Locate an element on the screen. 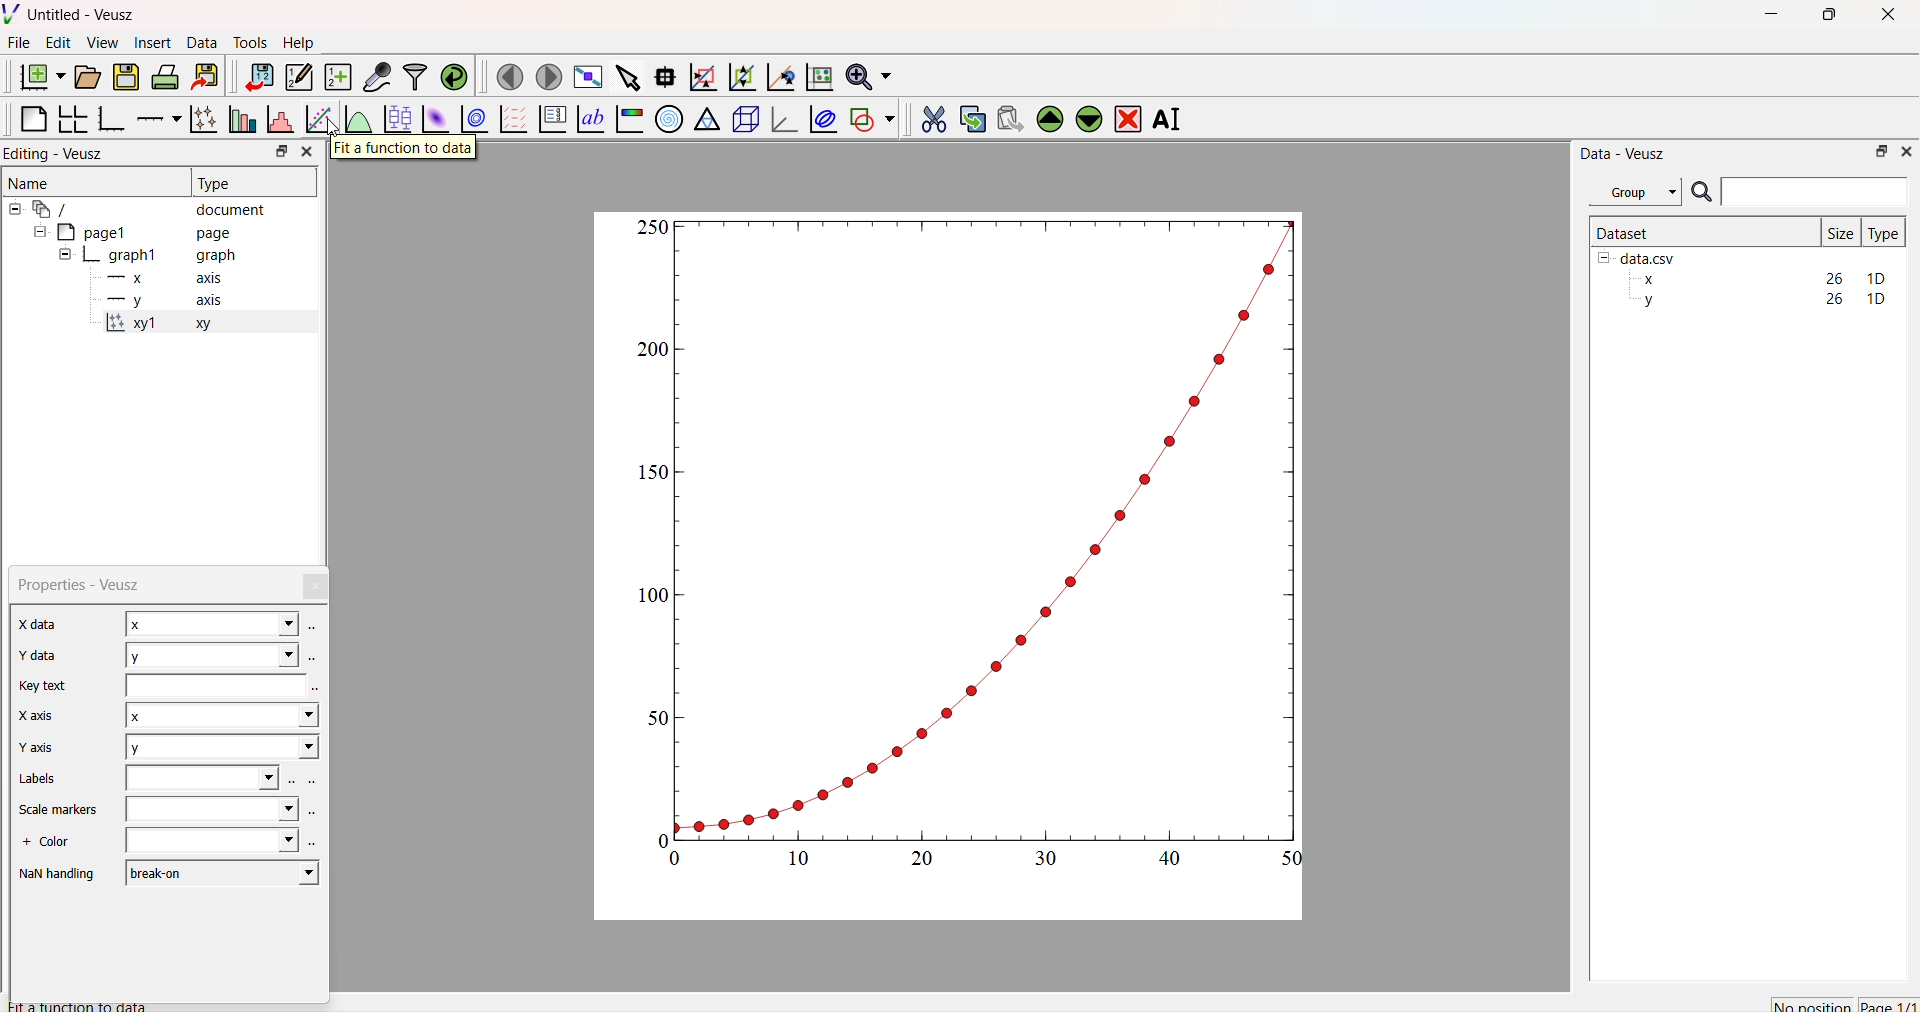 The width and height of the screenshot is (1920, 1012). Plot box plots is located at coordinates (397, 119).